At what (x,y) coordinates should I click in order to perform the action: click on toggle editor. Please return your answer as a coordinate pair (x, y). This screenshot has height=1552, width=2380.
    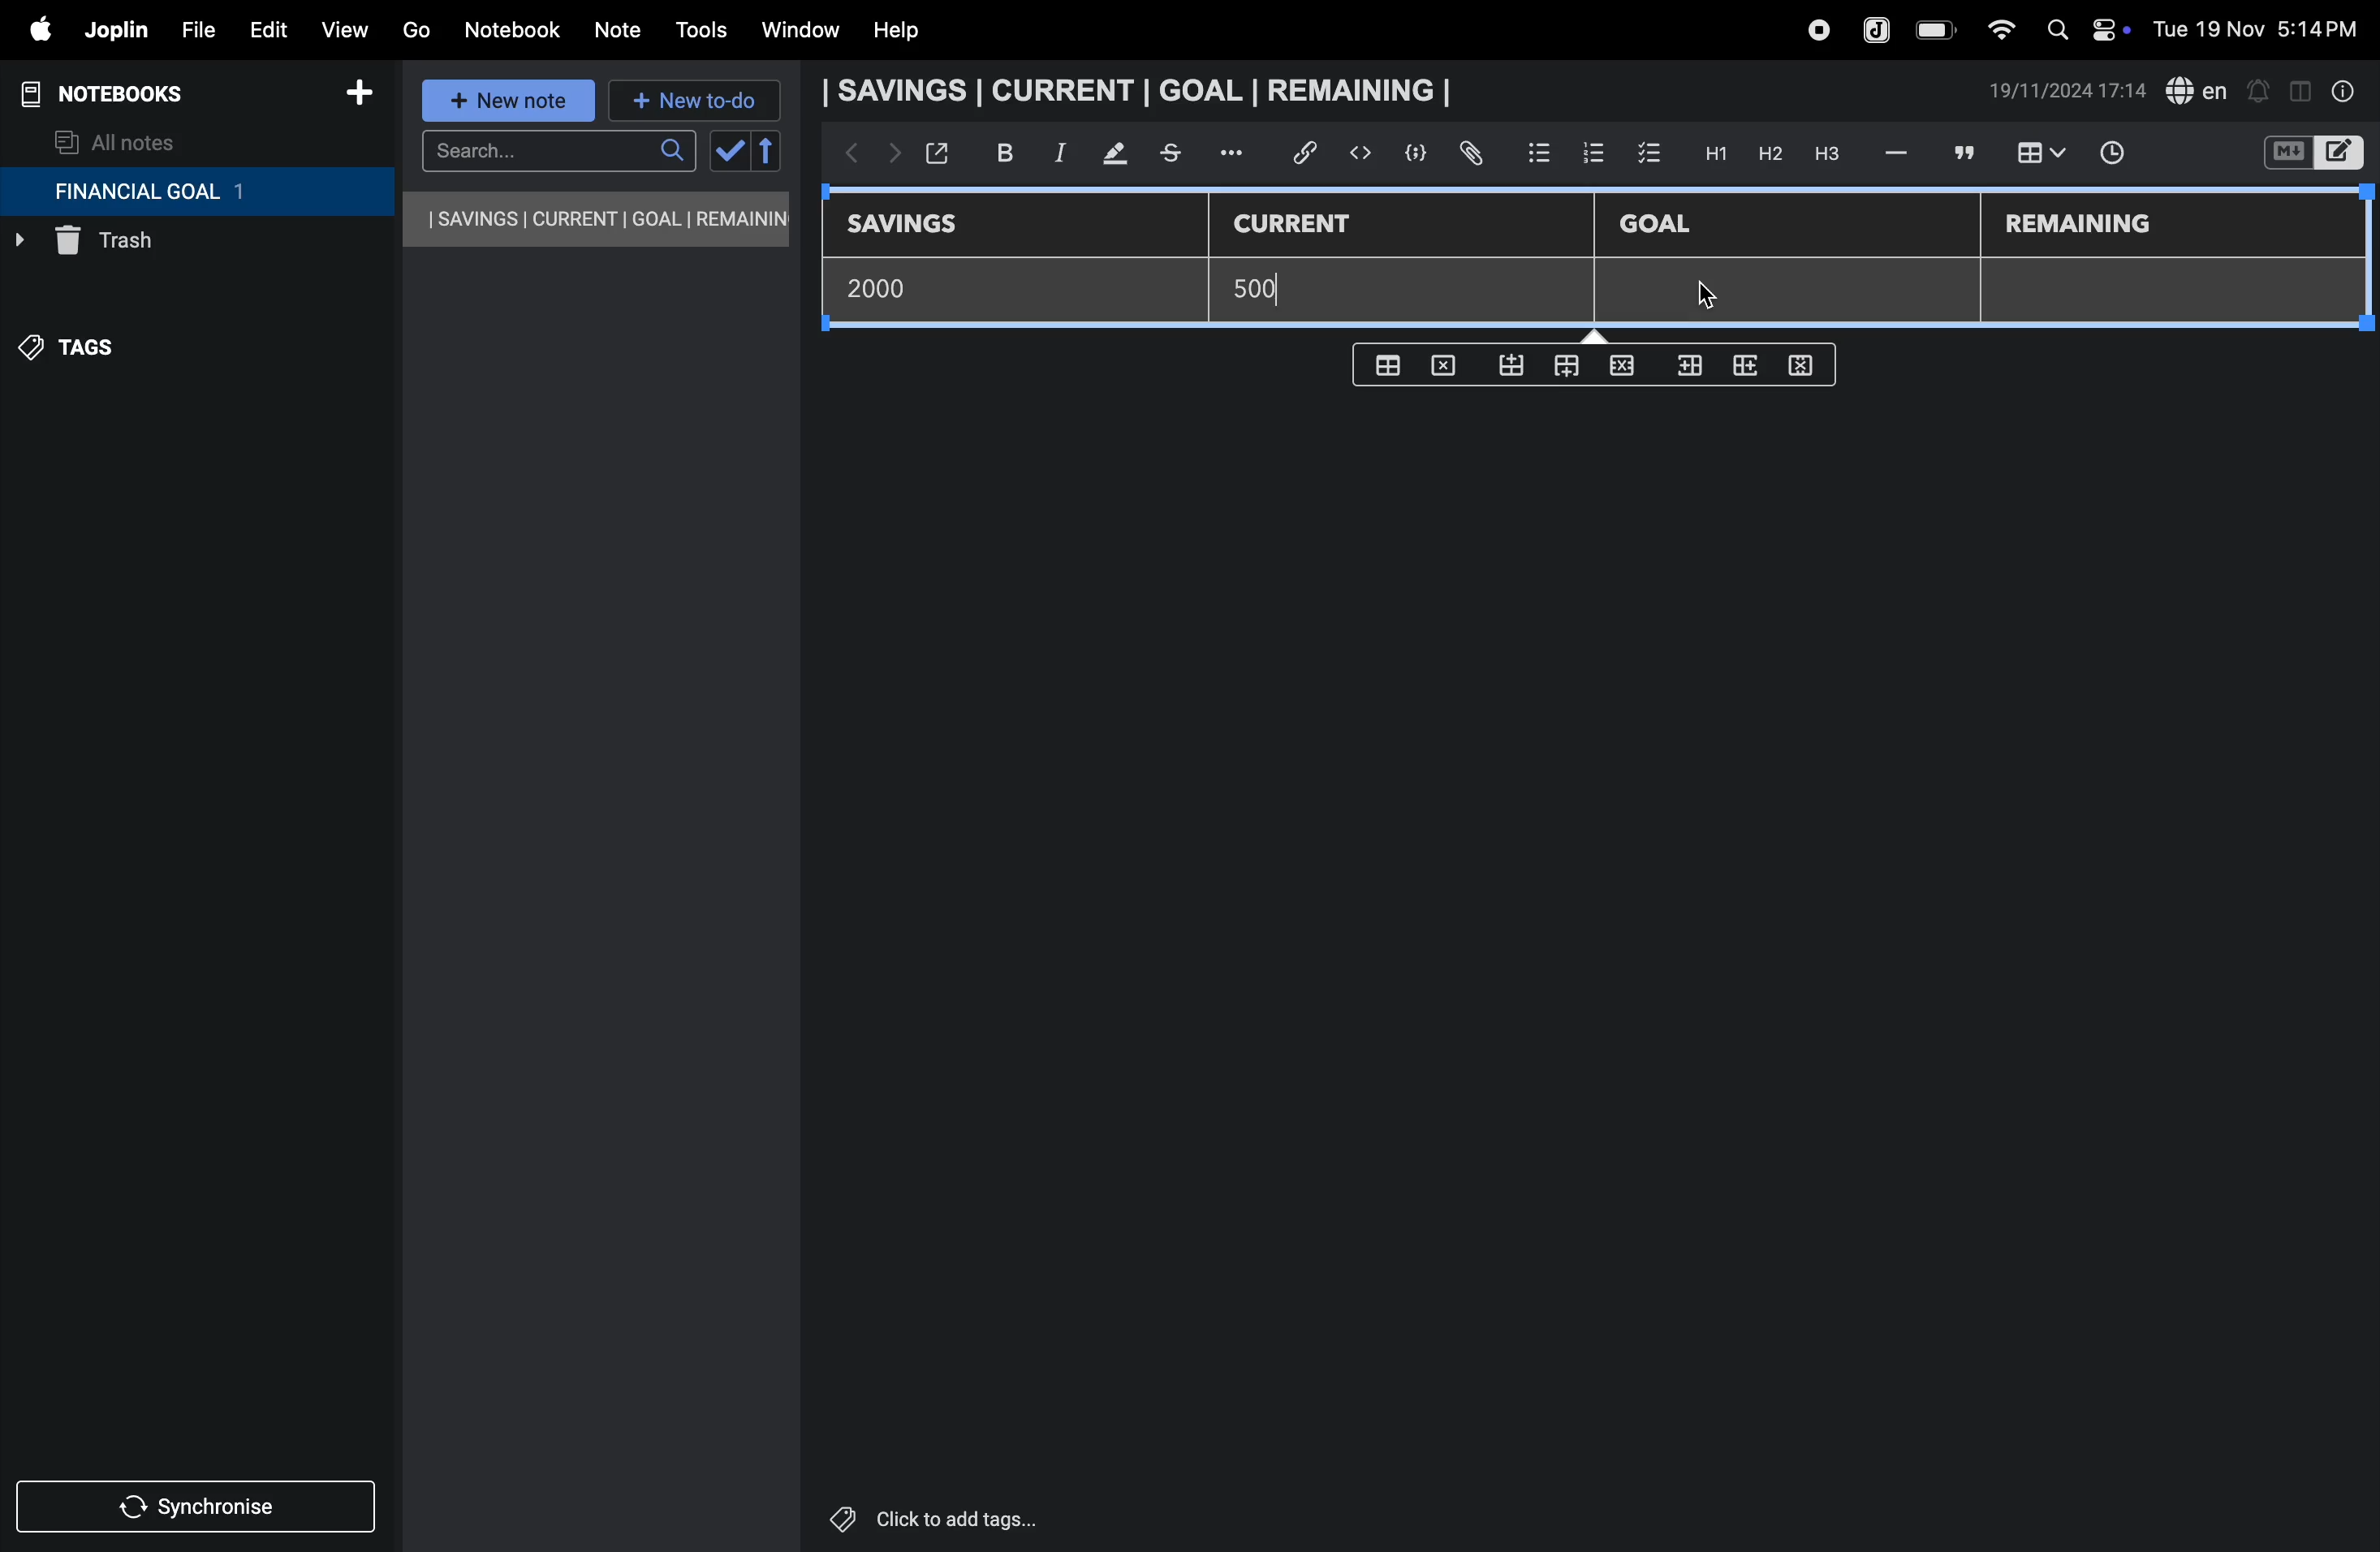
    Looking at the image, I should click on (2300, 89).